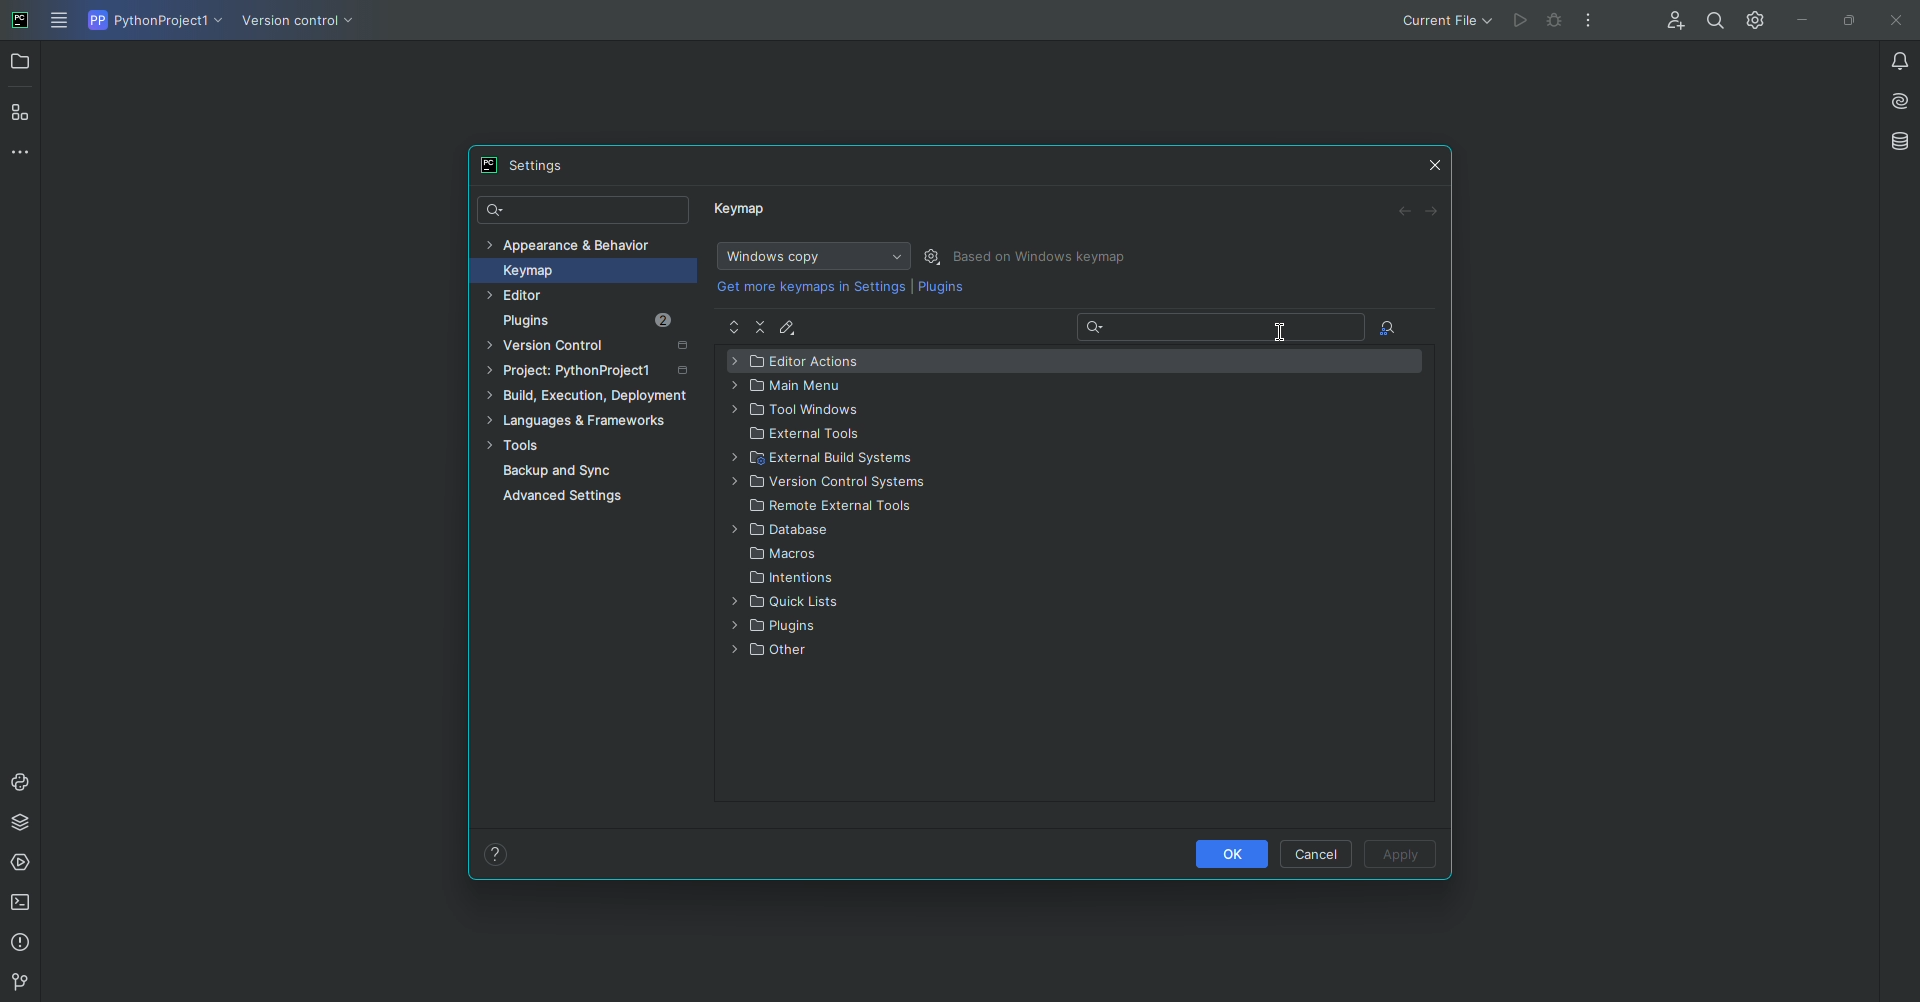 Image resolution: width=1920 pixels, height=1002 pixels. What do you see at coordinates (1888, 60) in the screenshot?
I see `Notifications` at bounding box center [1888, 60].